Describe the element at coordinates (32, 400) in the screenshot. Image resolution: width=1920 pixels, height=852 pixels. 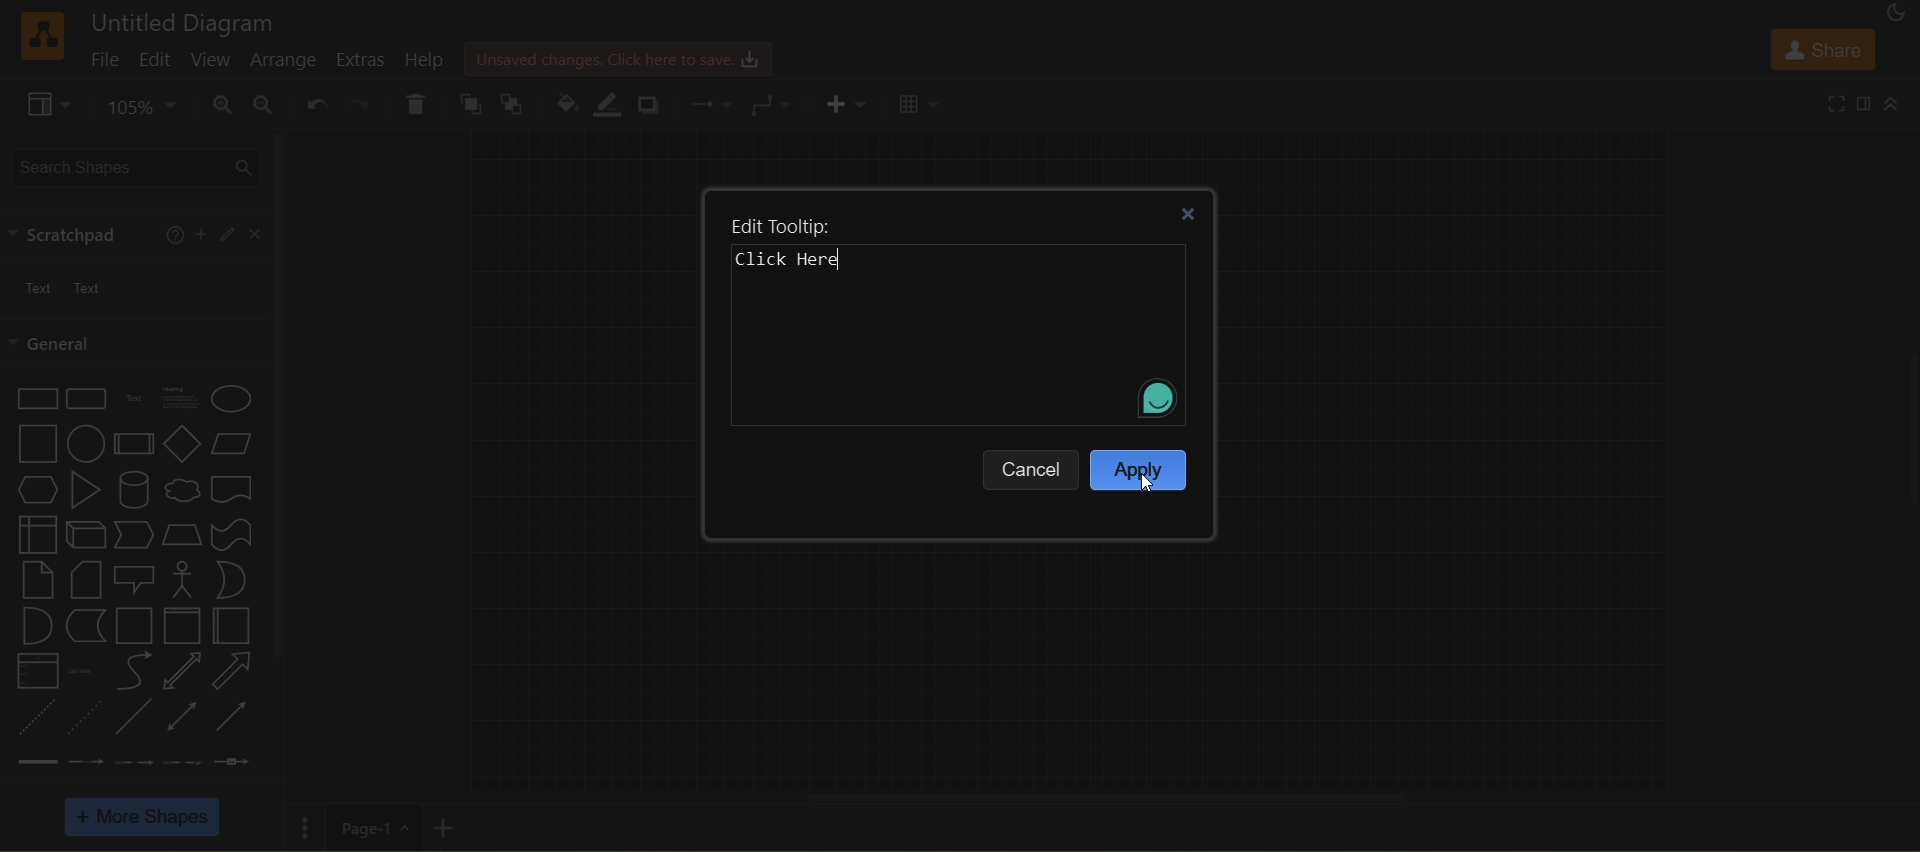
I see `rectangle` at that location.